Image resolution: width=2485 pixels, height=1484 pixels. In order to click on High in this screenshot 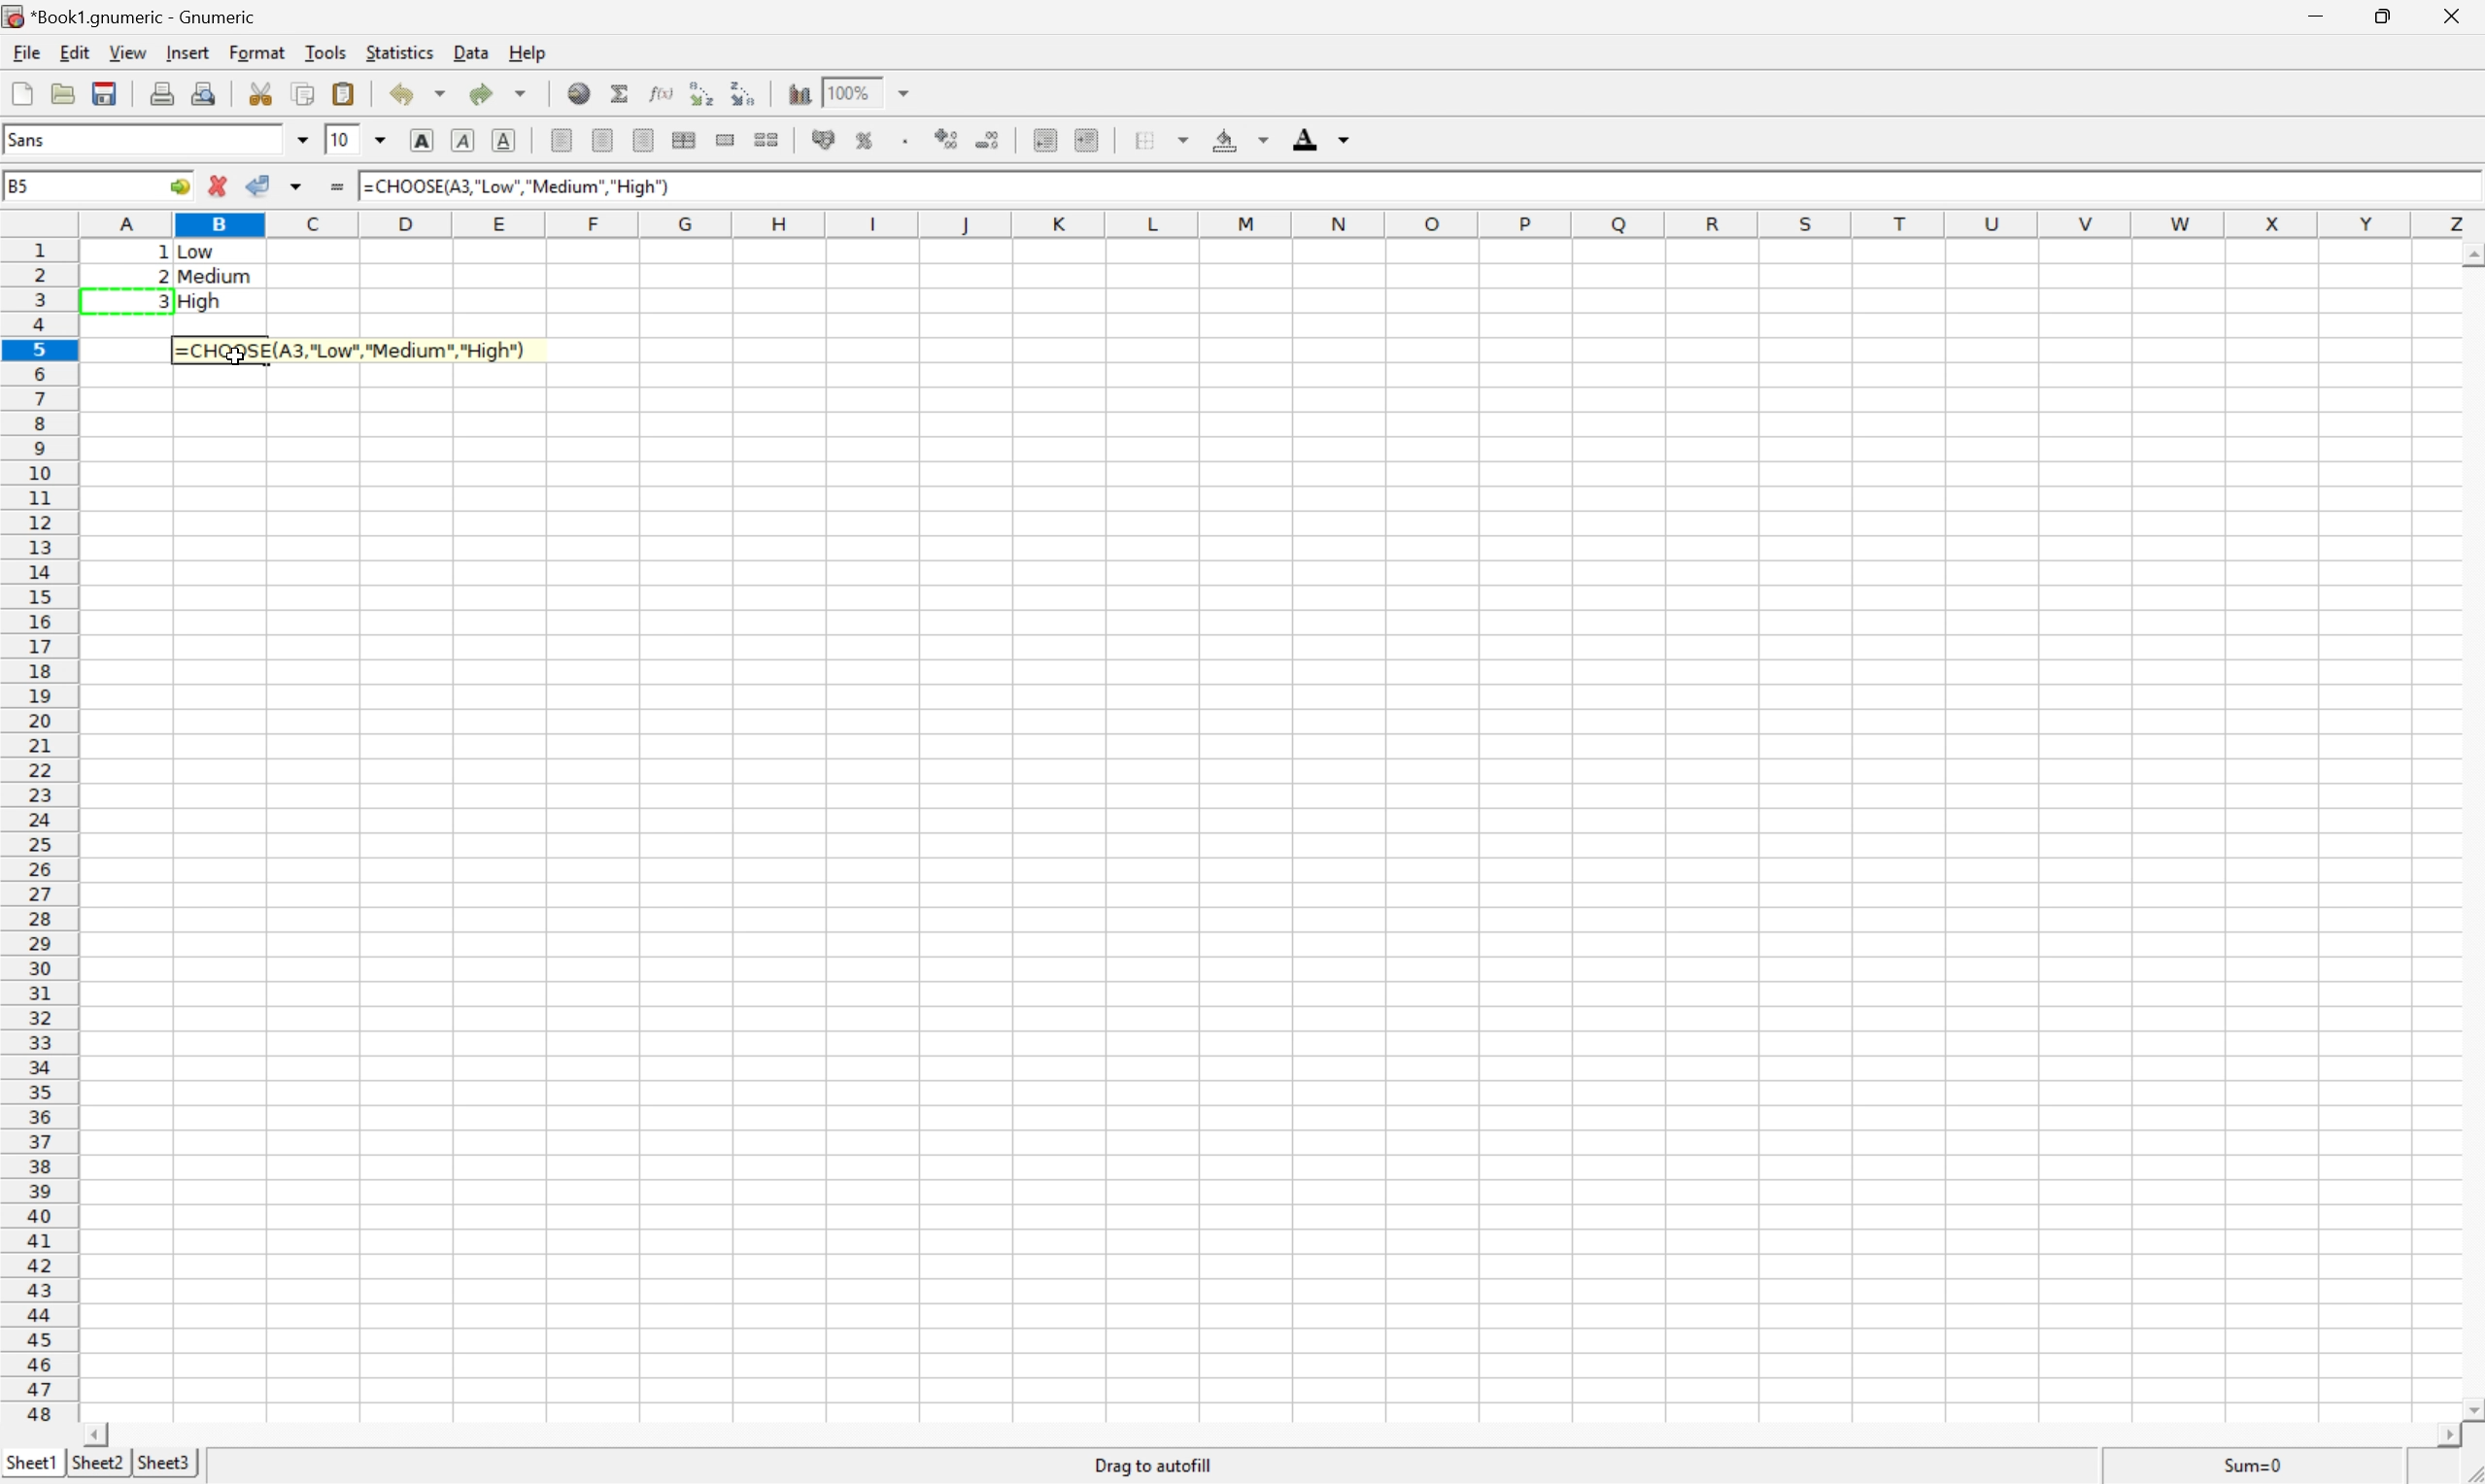, I will do `click(207, 301)`.